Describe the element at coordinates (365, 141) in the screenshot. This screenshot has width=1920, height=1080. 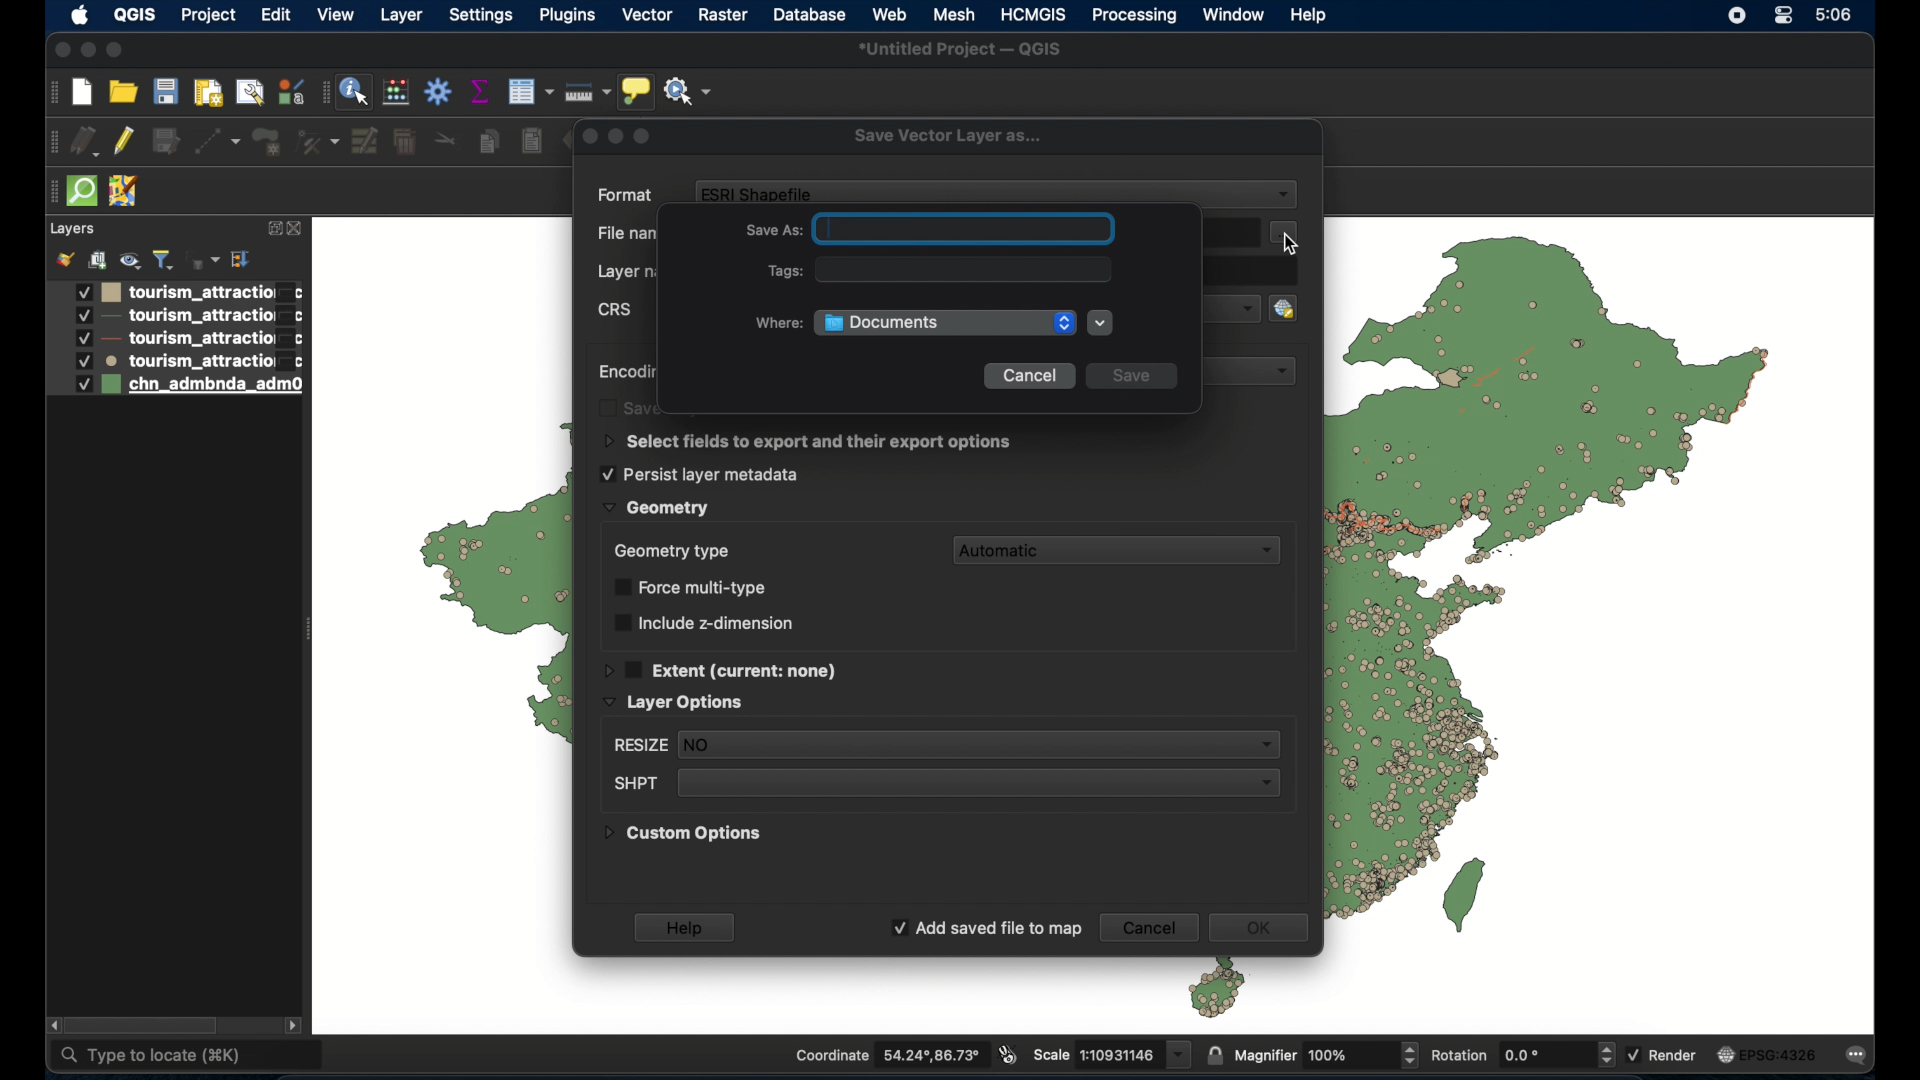
I see `modify attributes` at that location.